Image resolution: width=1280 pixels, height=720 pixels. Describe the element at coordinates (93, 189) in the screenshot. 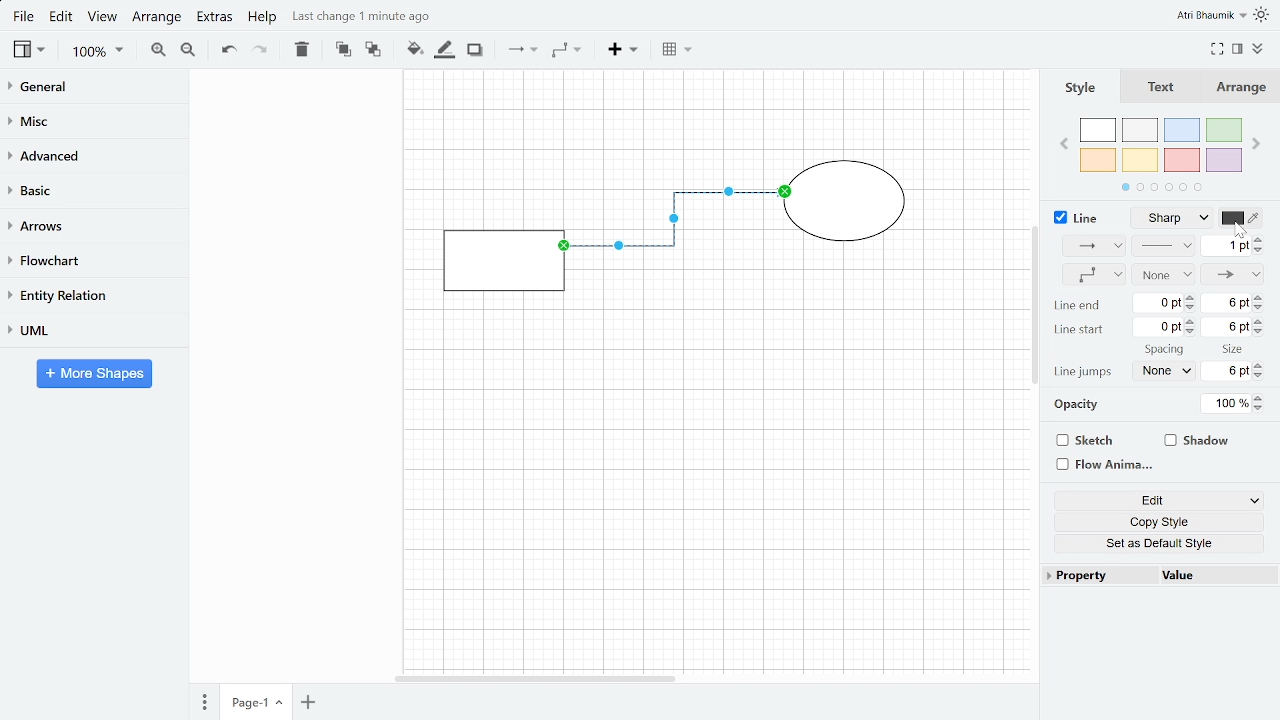

I see `Basic` at that location.